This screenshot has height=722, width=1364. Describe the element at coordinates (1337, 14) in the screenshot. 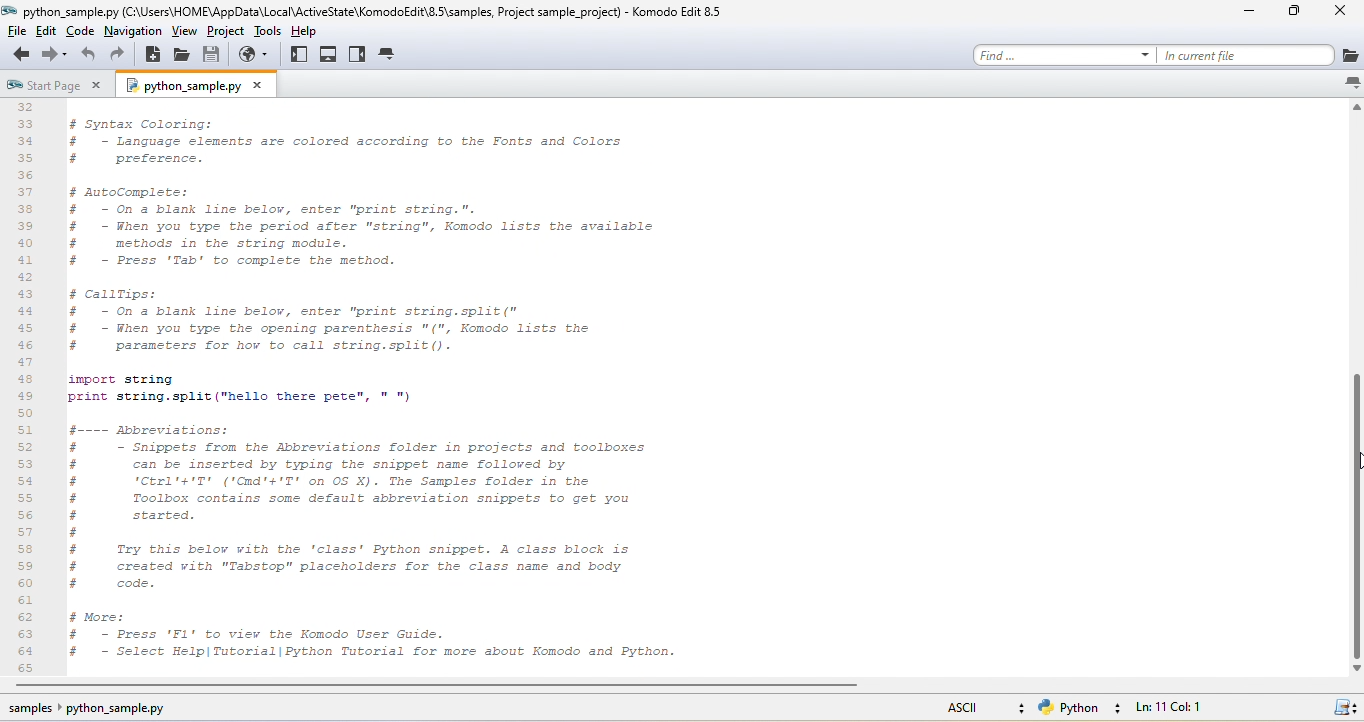

I see `close` at that location.